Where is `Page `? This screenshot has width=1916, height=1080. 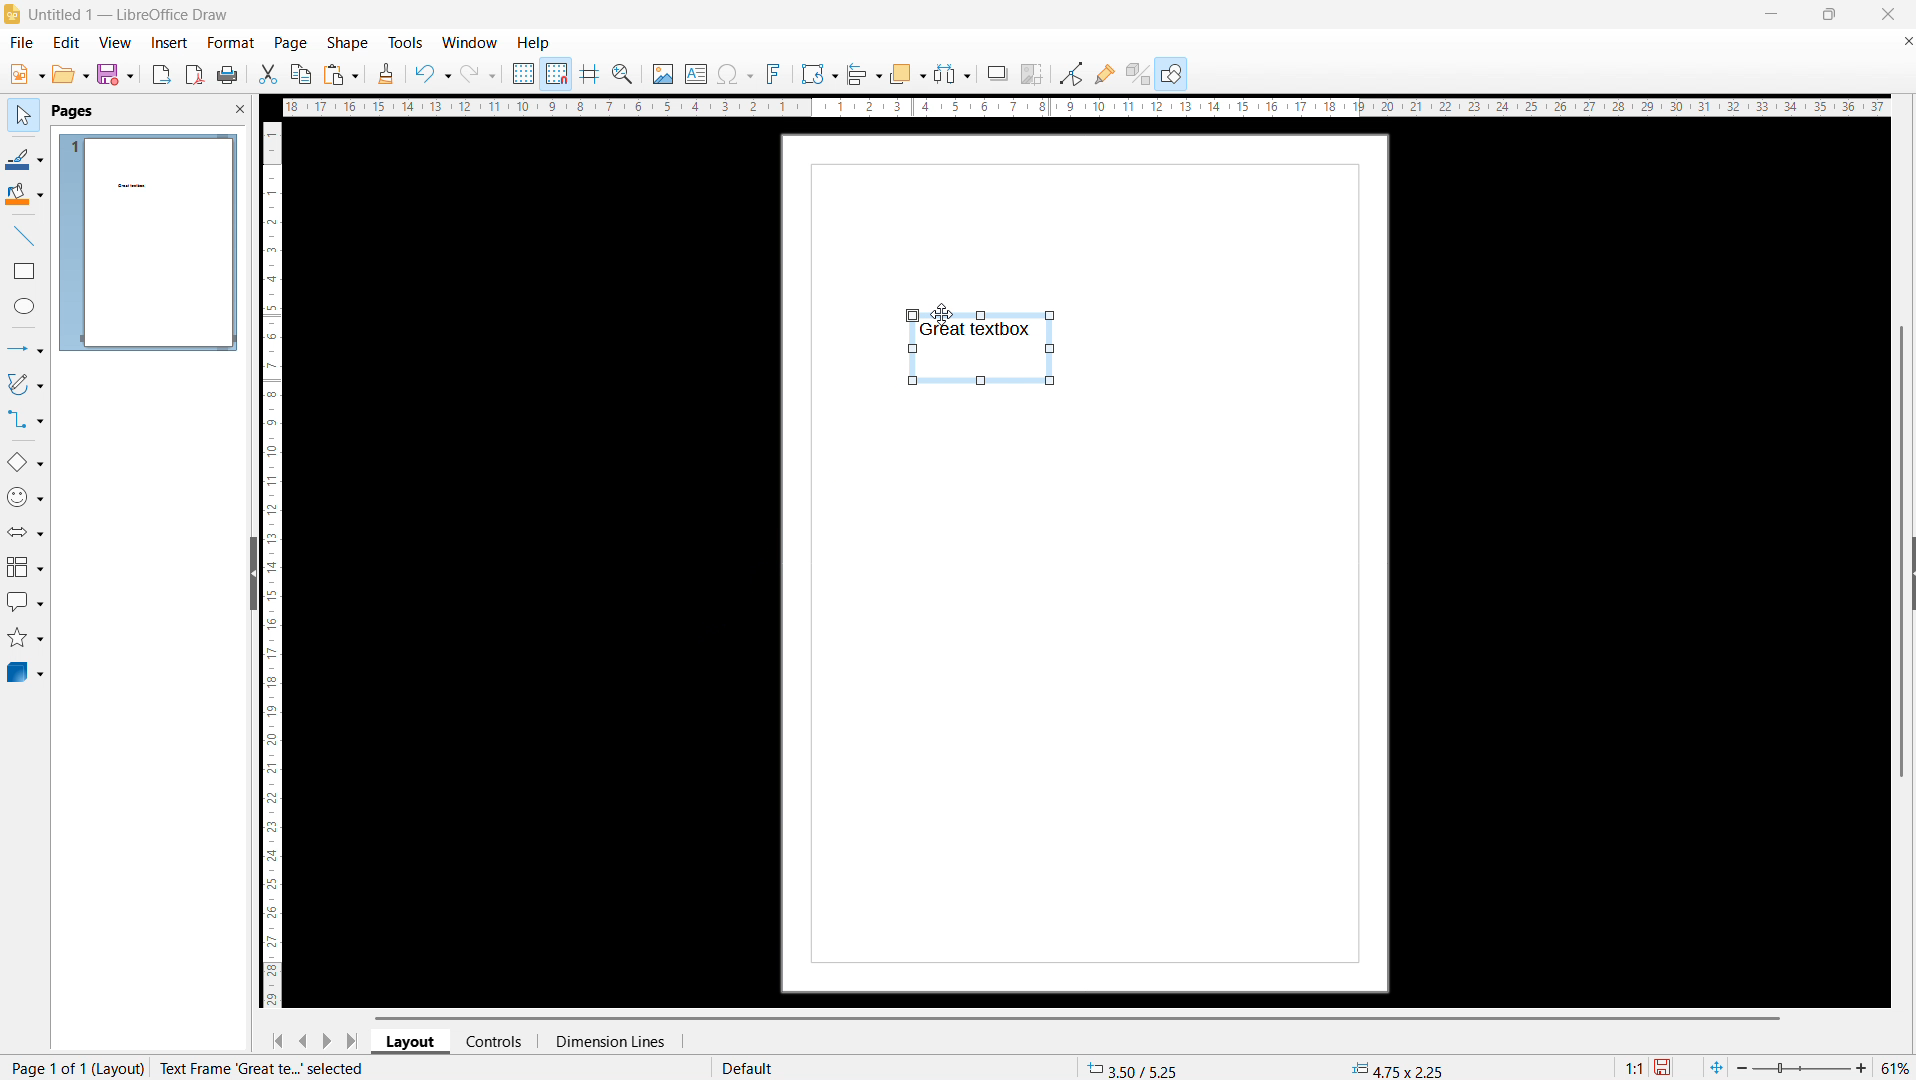 Page  is located at coordinates (1093, 700).